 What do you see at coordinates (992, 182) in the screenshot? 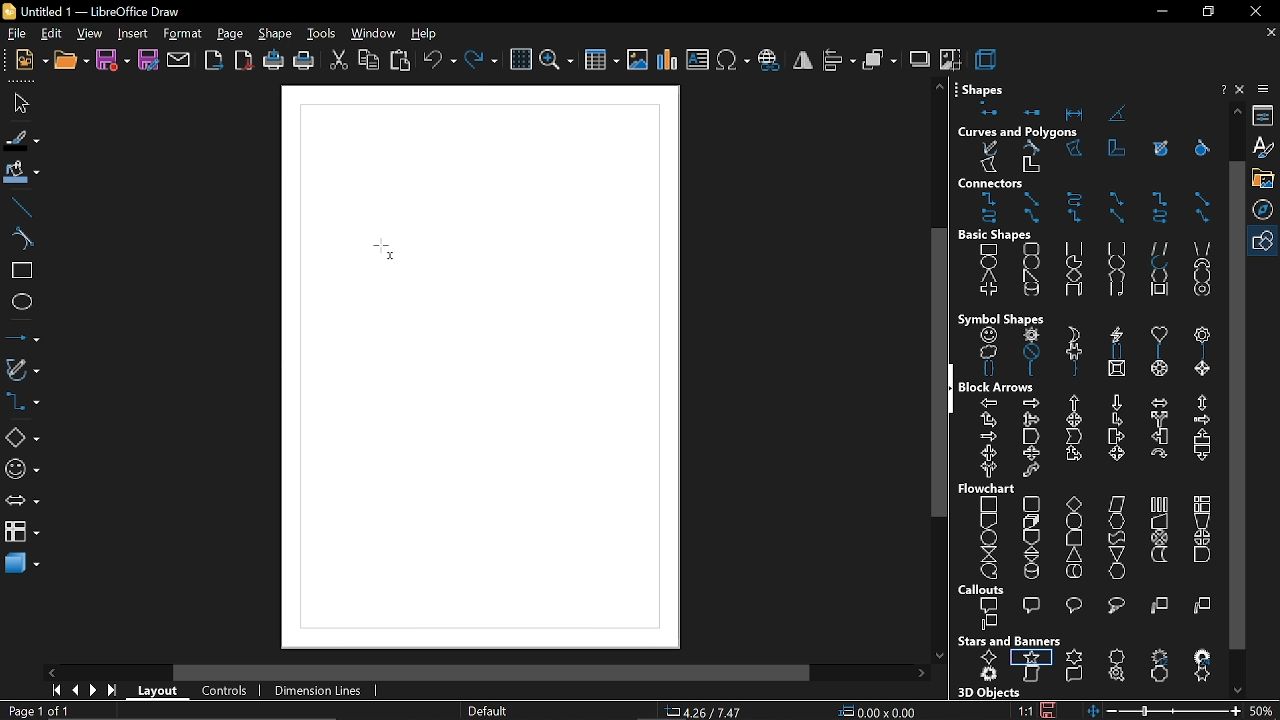
I see `connectors` at bounding box center [992, 182].